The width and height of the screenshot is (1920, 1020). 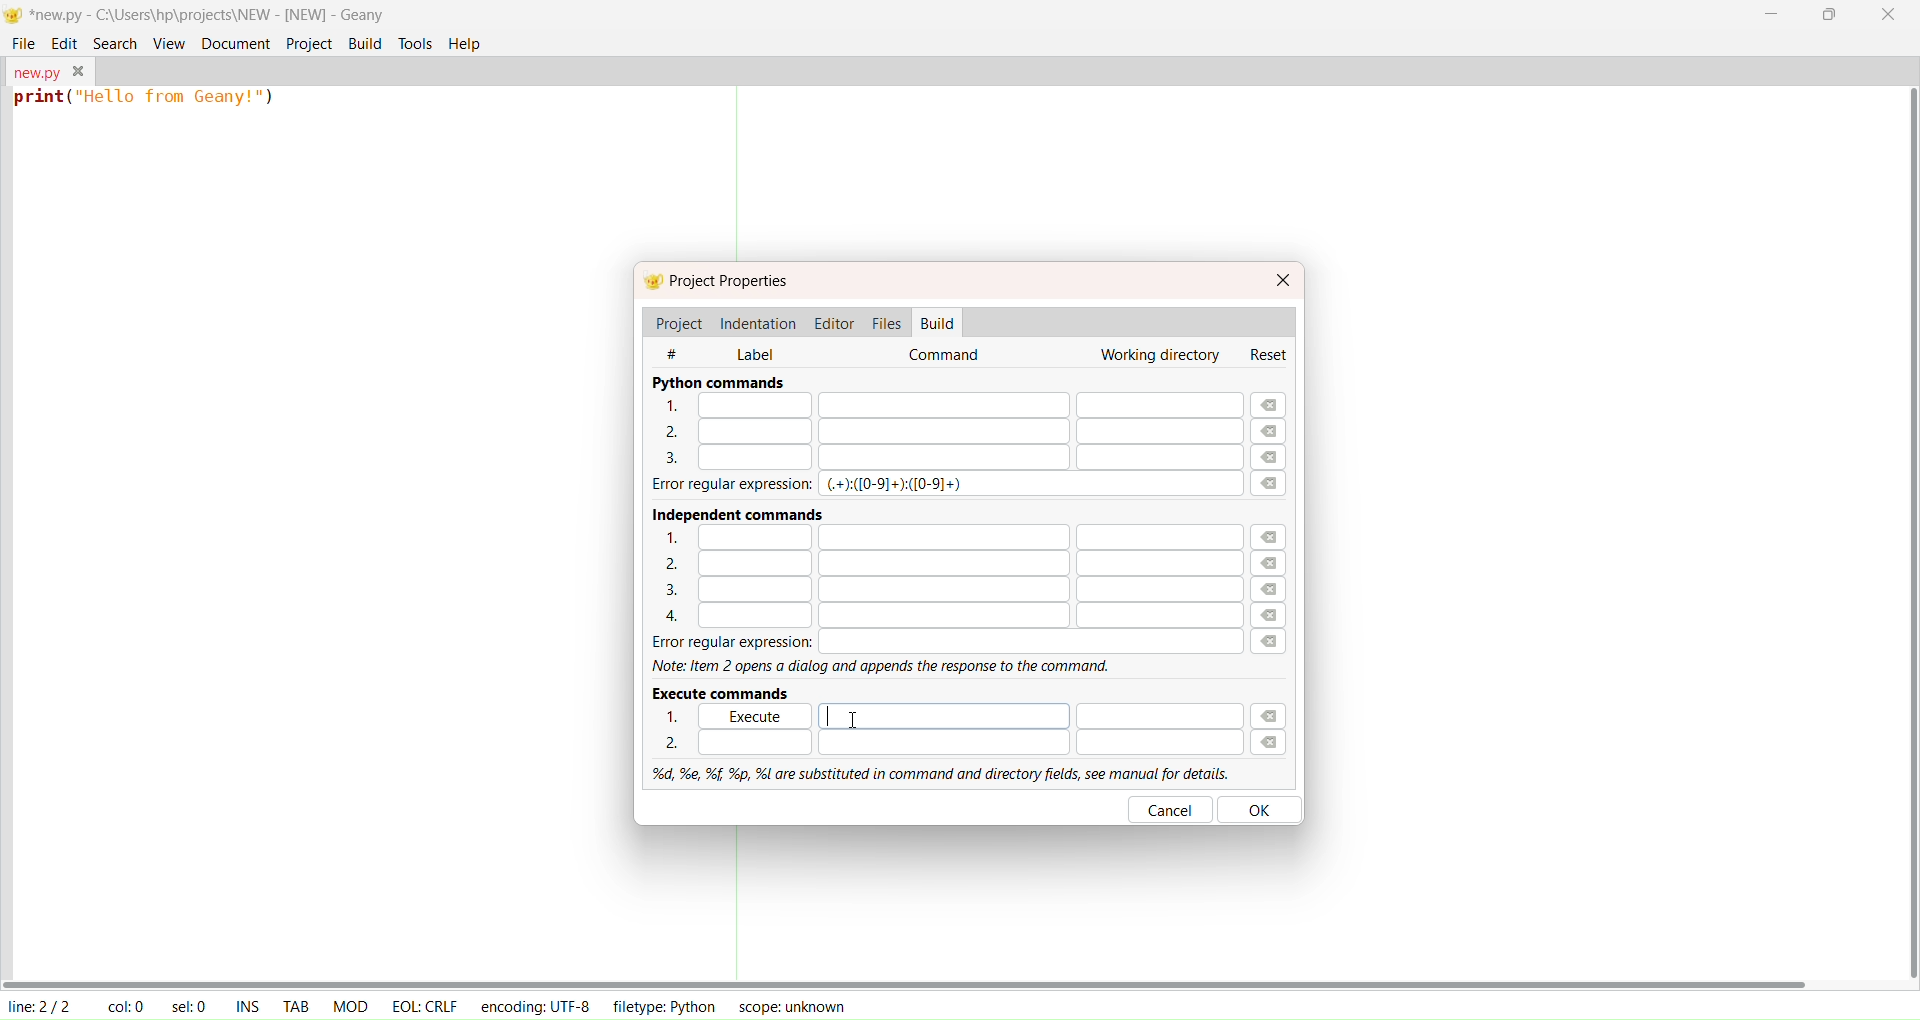 I want to click on project, so click(x=307, y=43).